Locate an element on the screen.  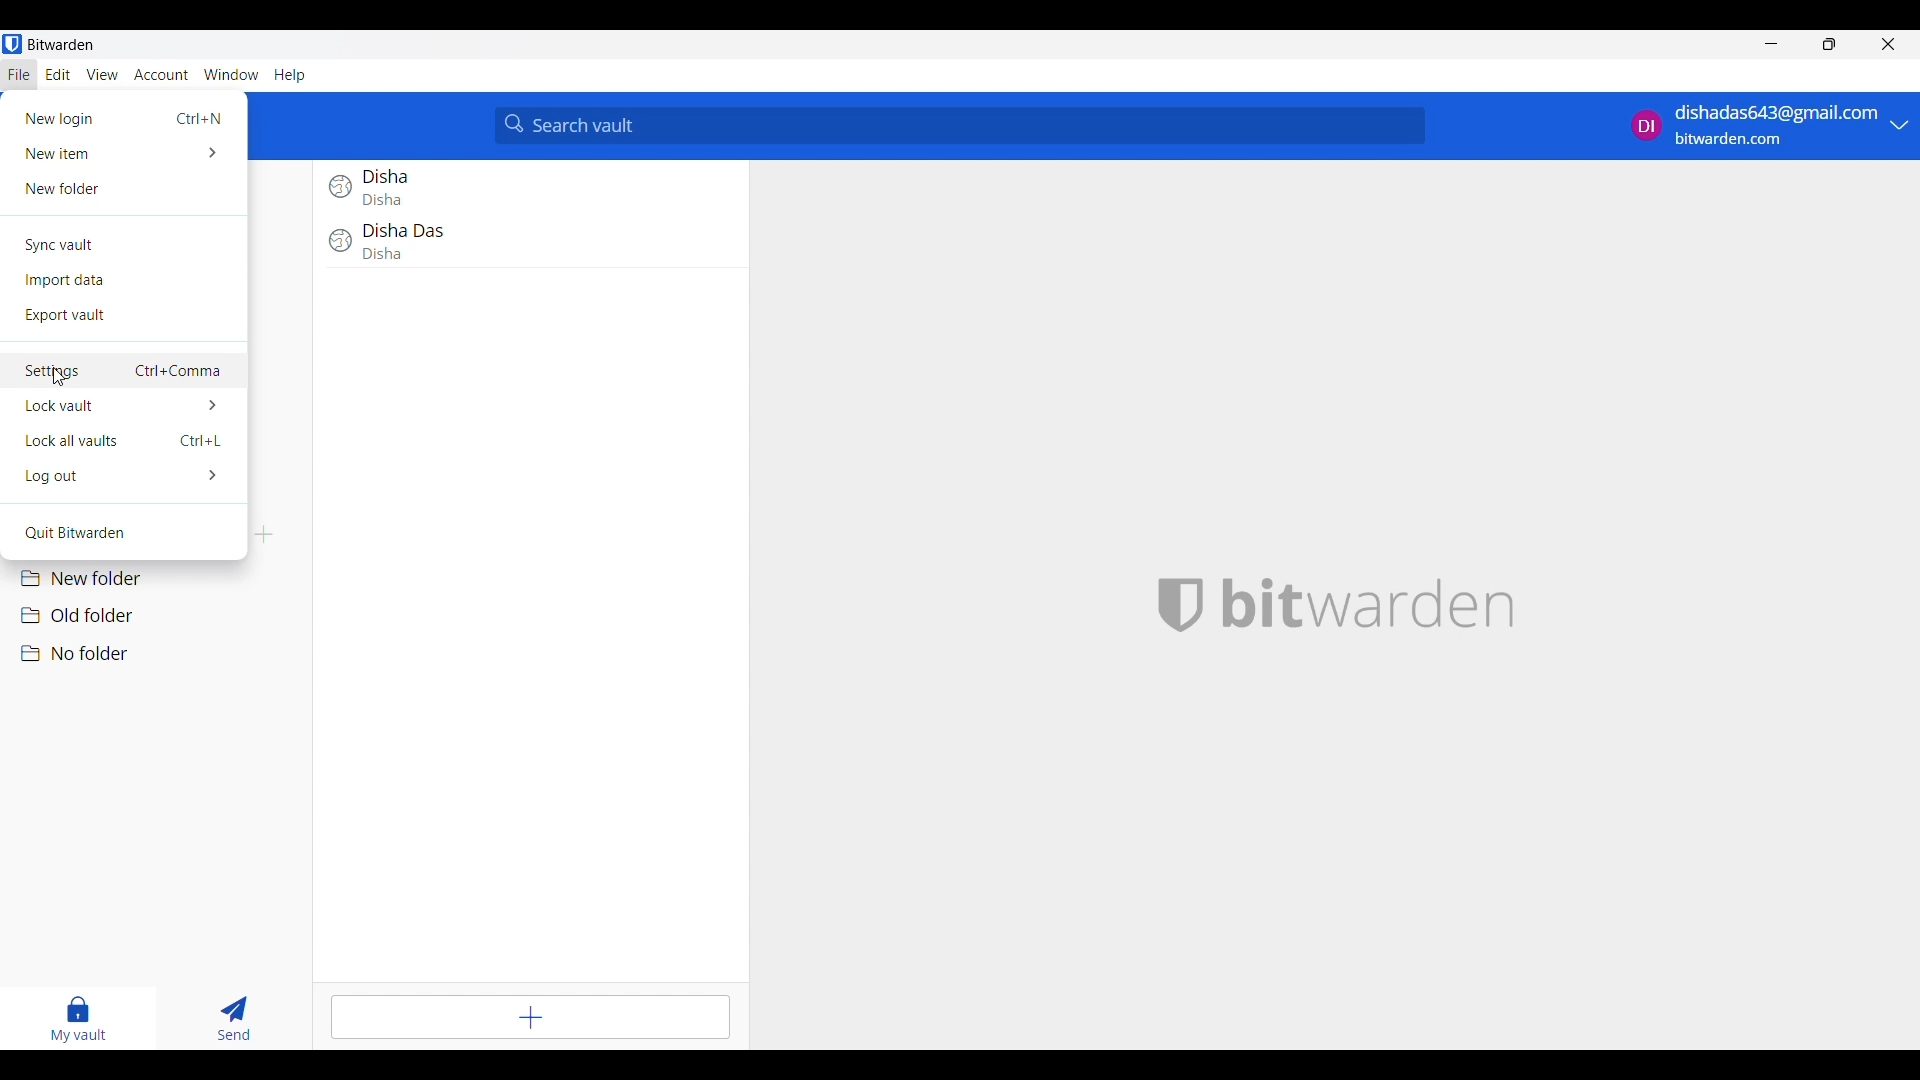
Lock vault options is located at coordinates (123, 406).